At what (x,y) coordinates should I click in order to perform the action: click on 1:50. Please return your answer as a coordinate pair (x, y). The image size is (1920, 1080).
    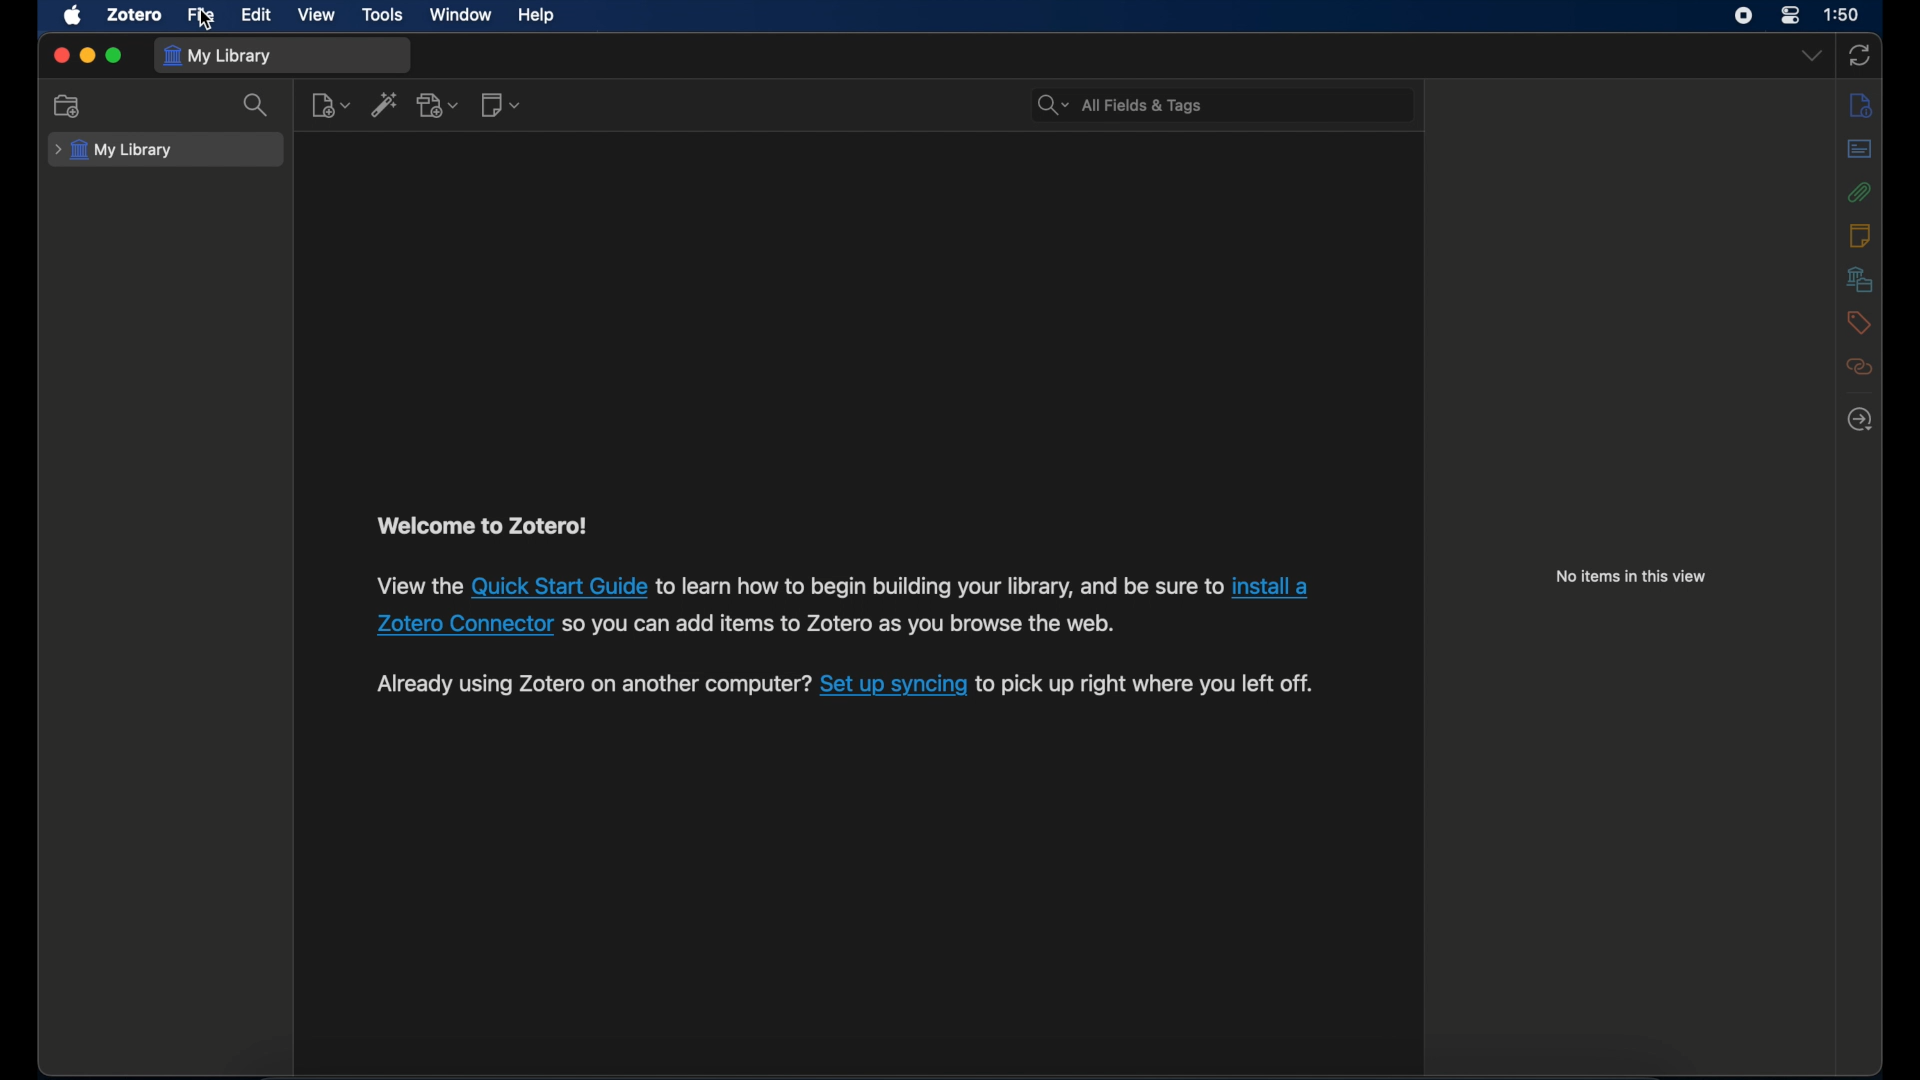
    Looking at the image, I should click on (1843, 15).